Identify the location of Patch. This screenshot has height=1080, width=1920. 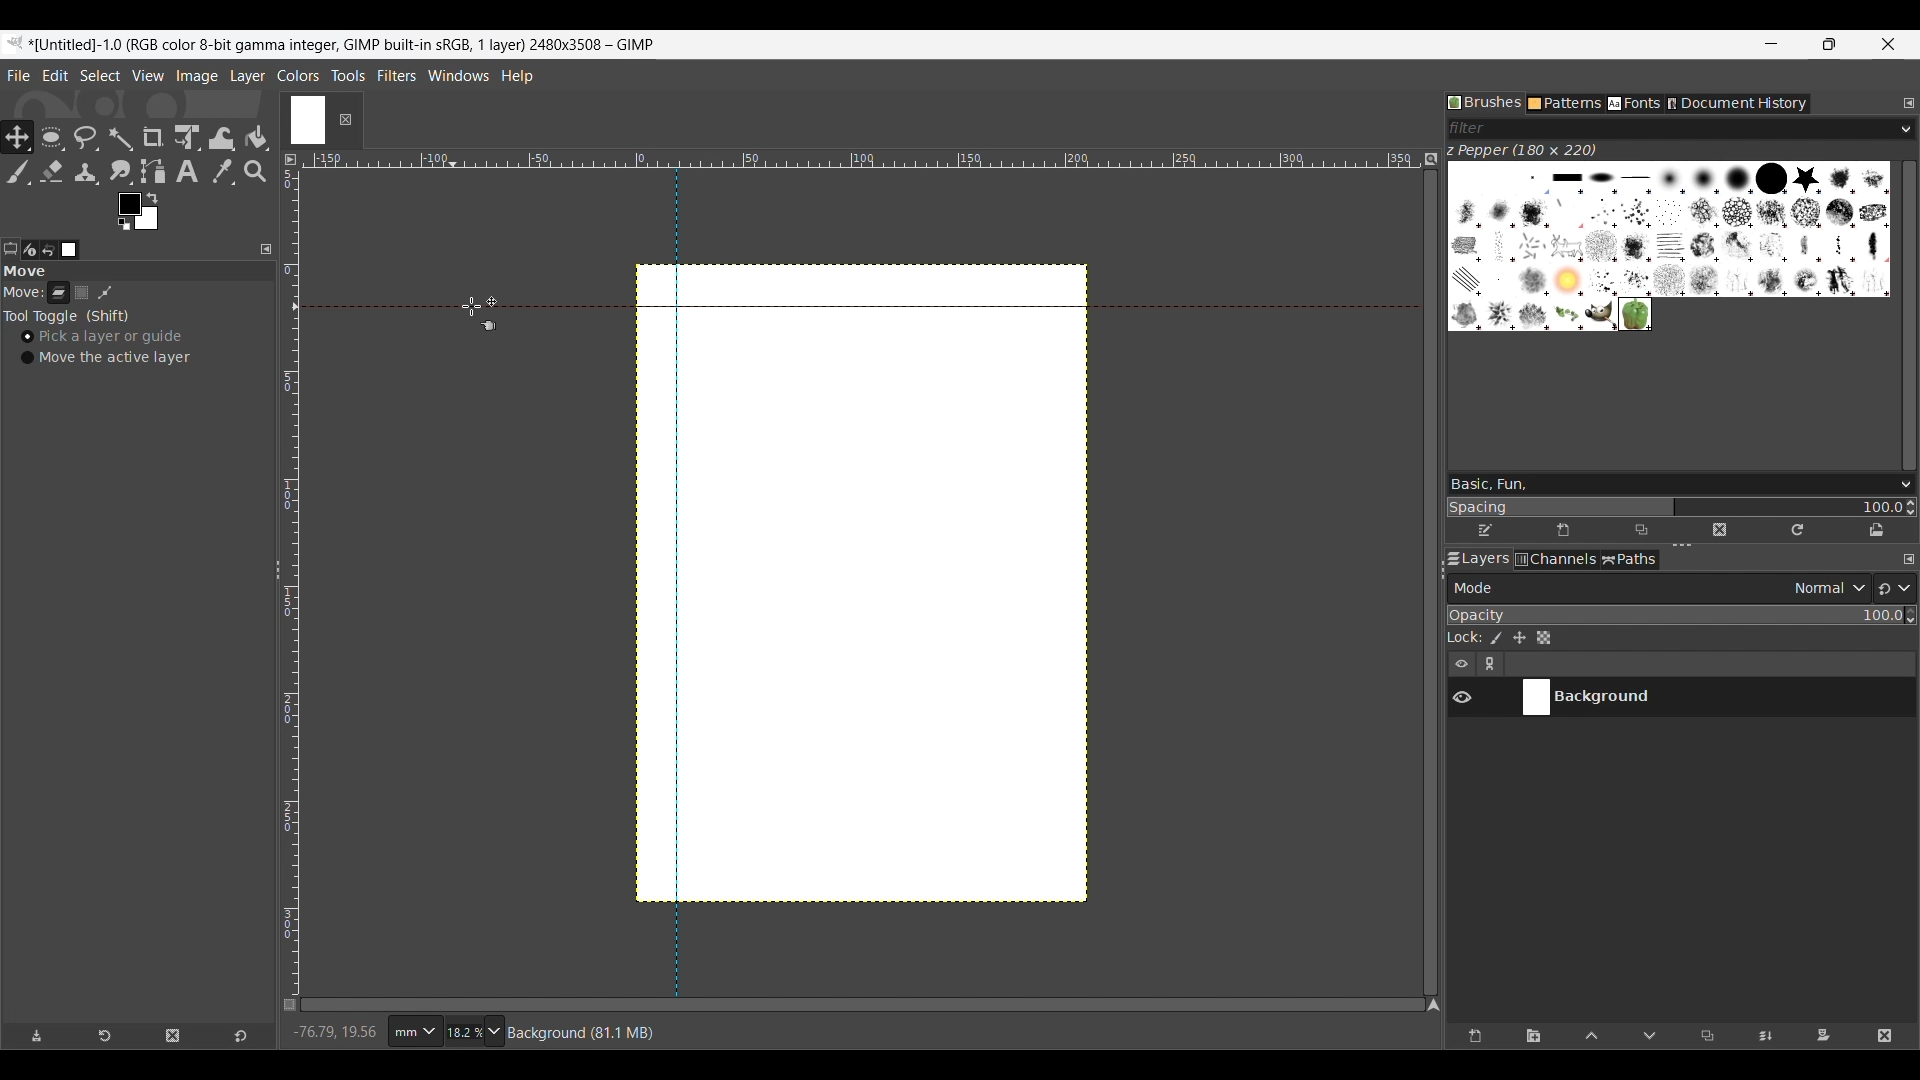
(112, 293).